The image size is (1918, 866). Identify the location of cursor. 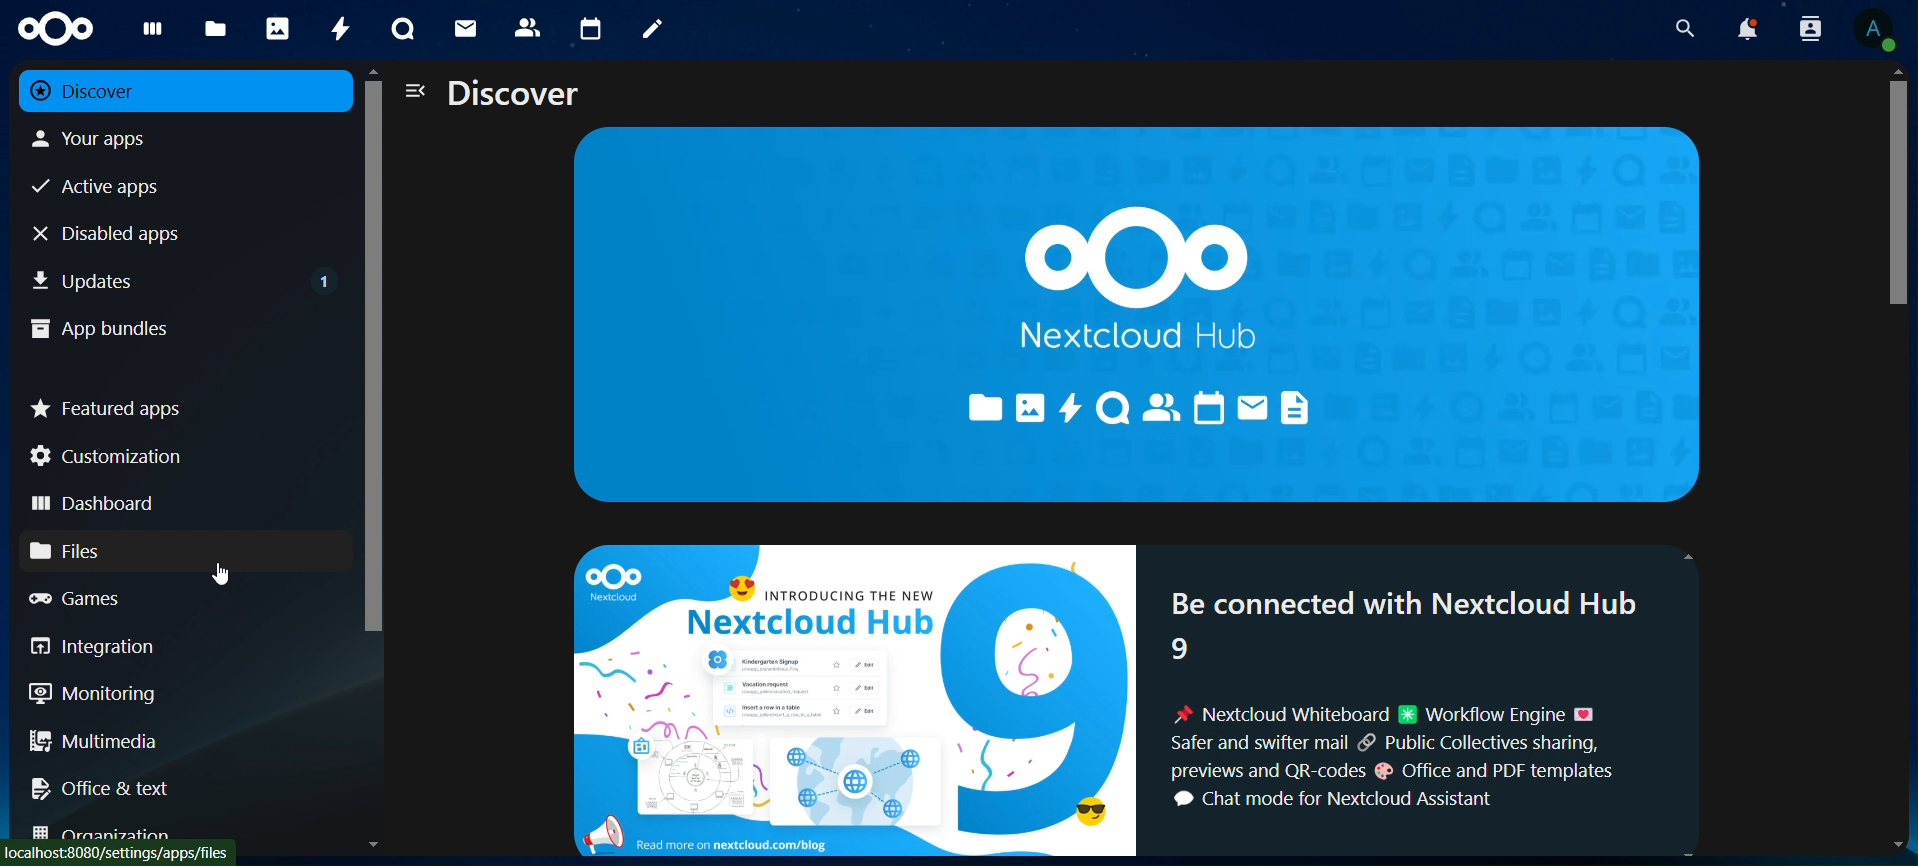
(1901, 465).